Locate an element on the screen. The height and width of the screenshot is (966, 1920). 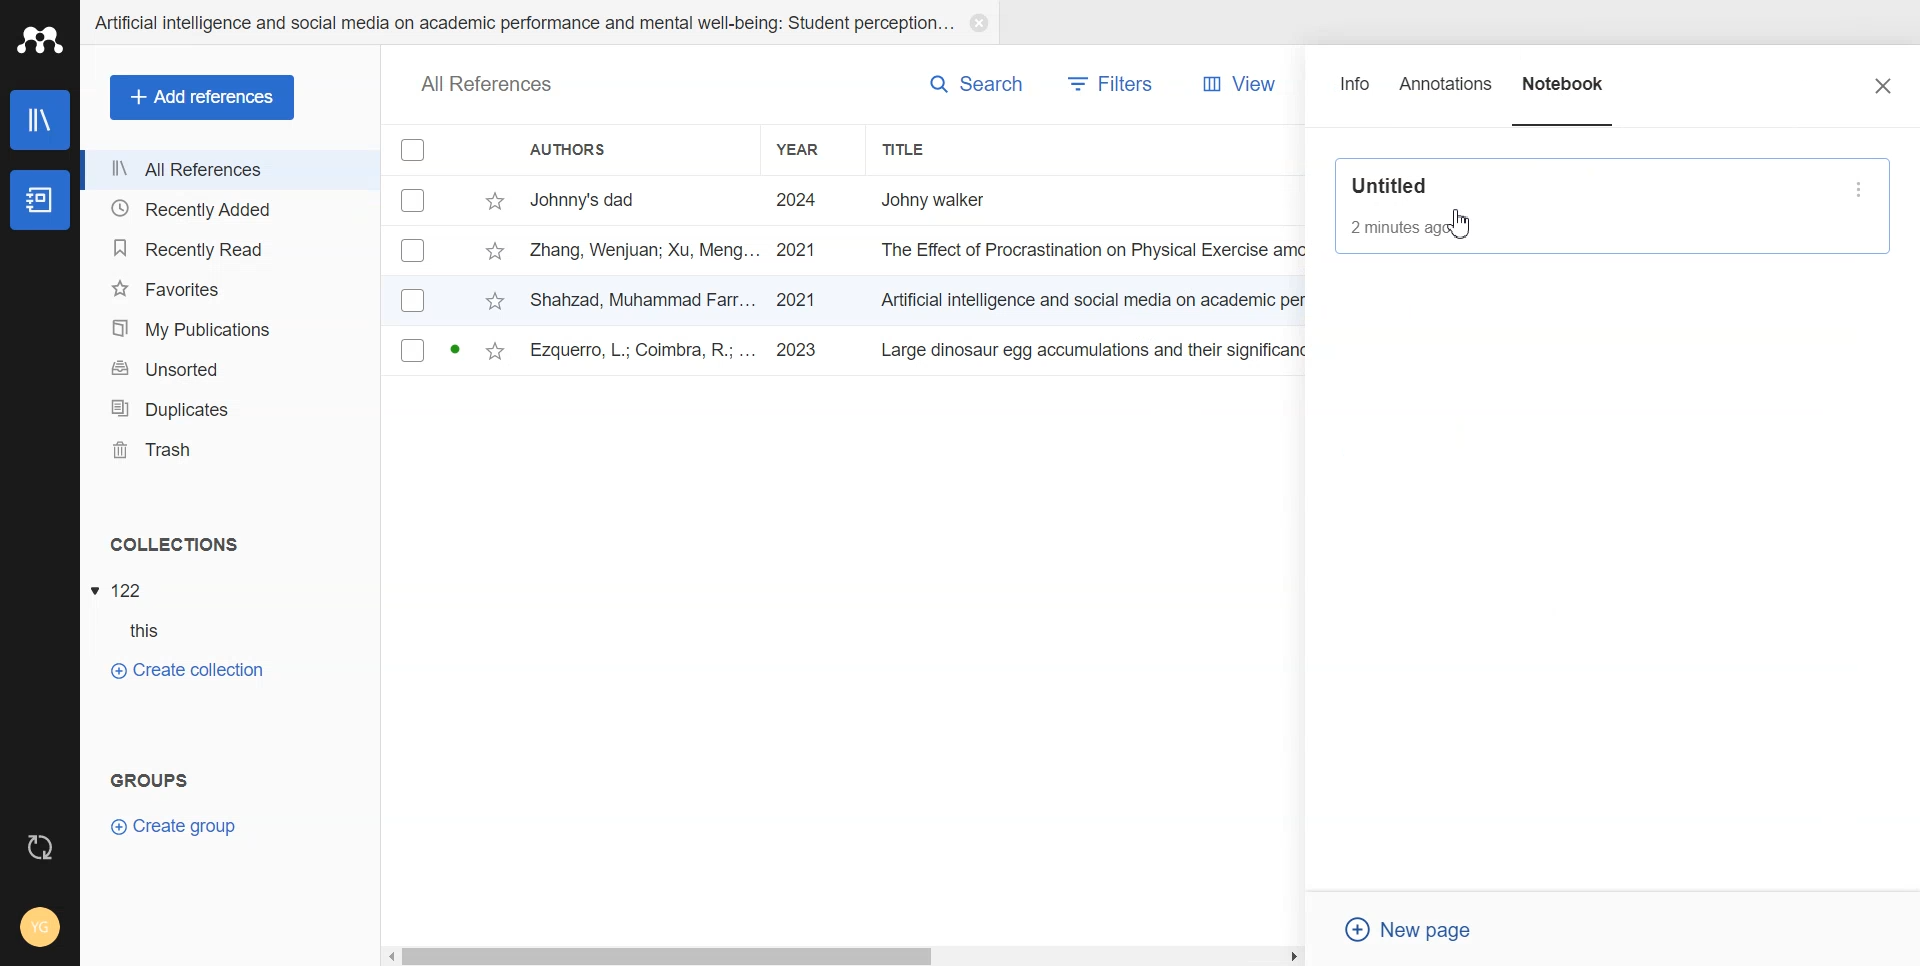
2024 is located at coordinates (798, 201).